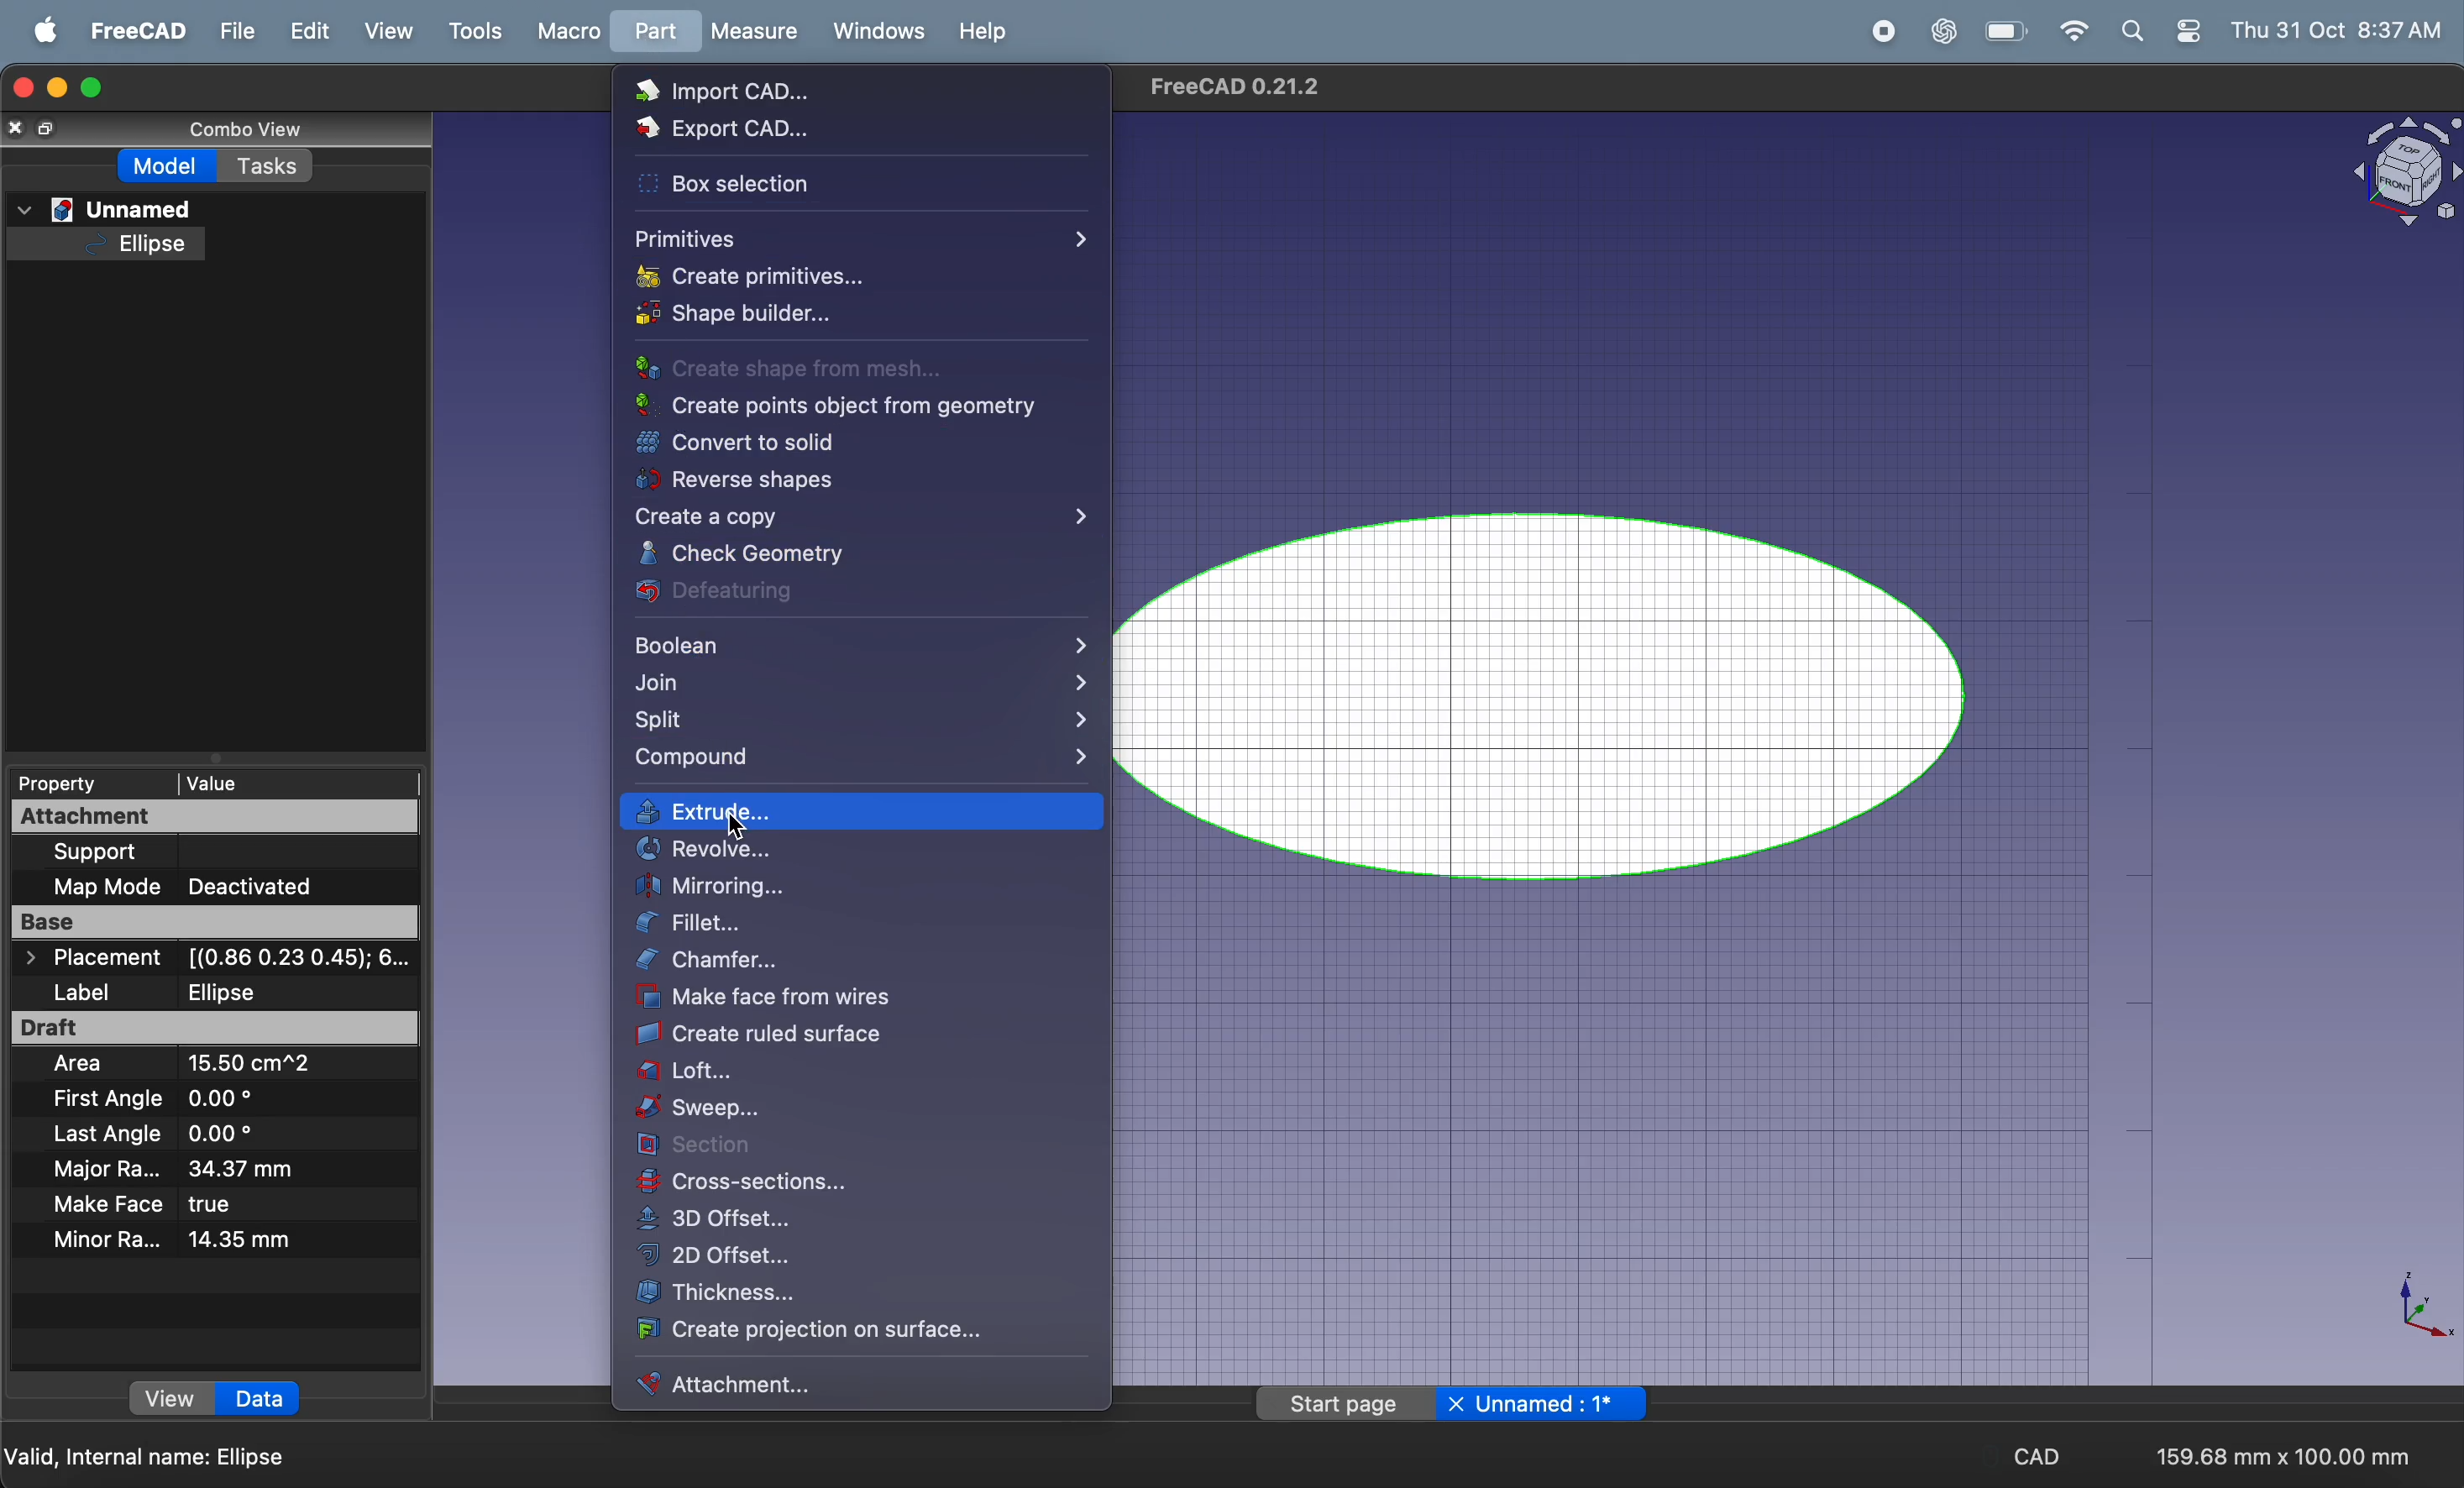  I want to click on minimize, so click(61, 90).